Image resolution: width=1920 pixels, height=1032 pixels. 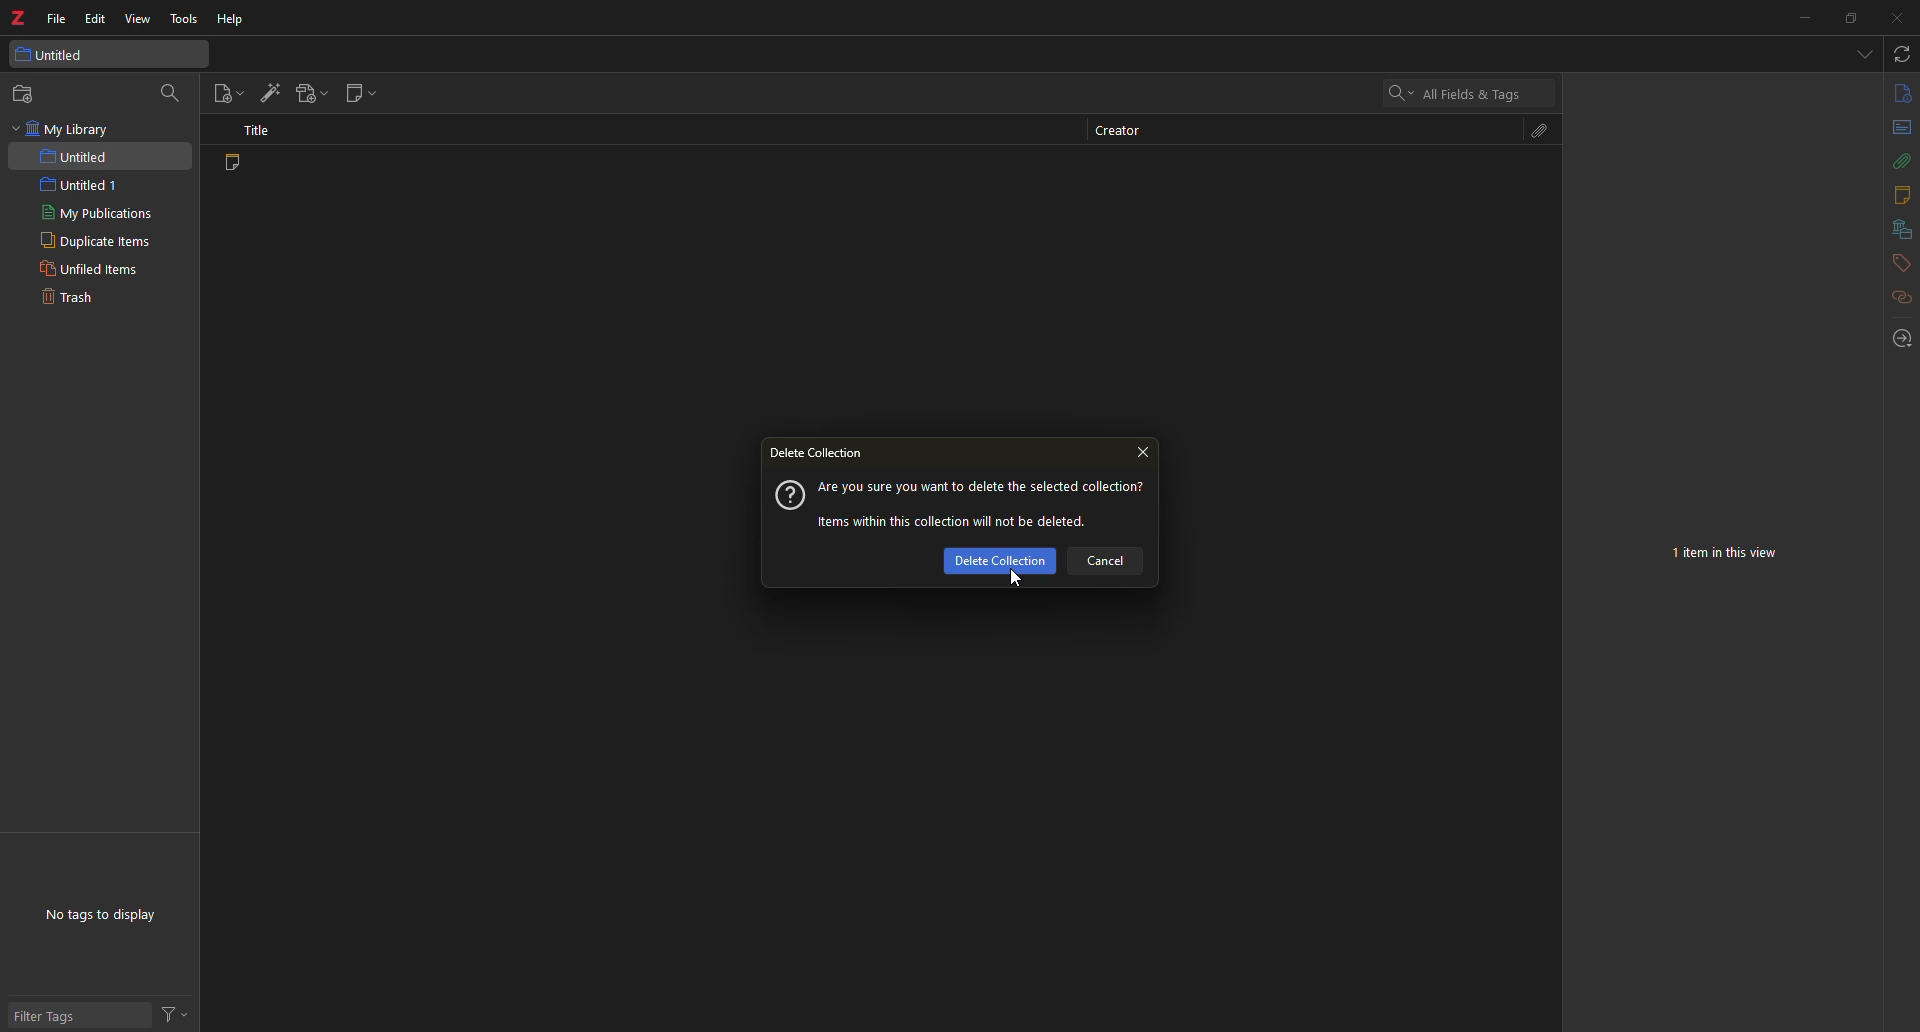 I want to click on new item, so click(x=226, y=94).